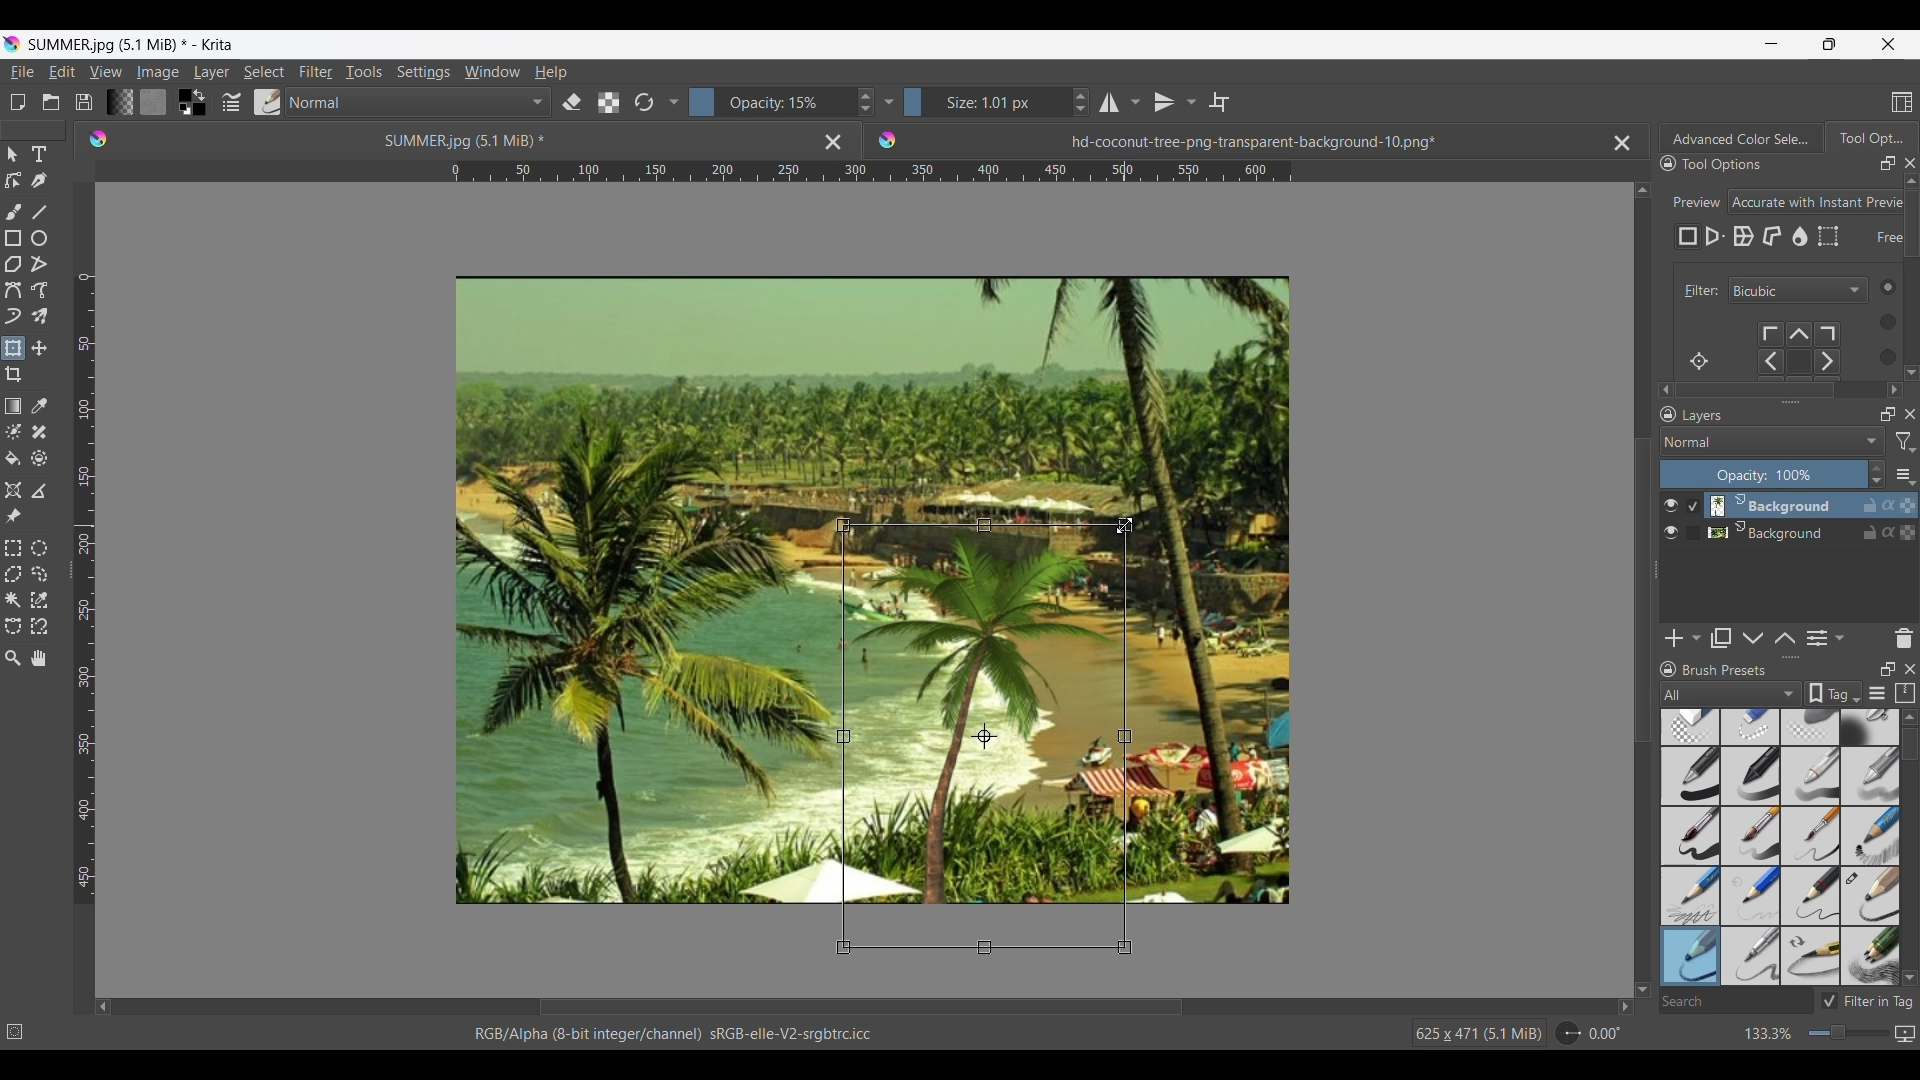  What do you see at coordinates (1733, 670) in the screenshot?
I see `Brush Presets` at bounding box center [1733, 670].